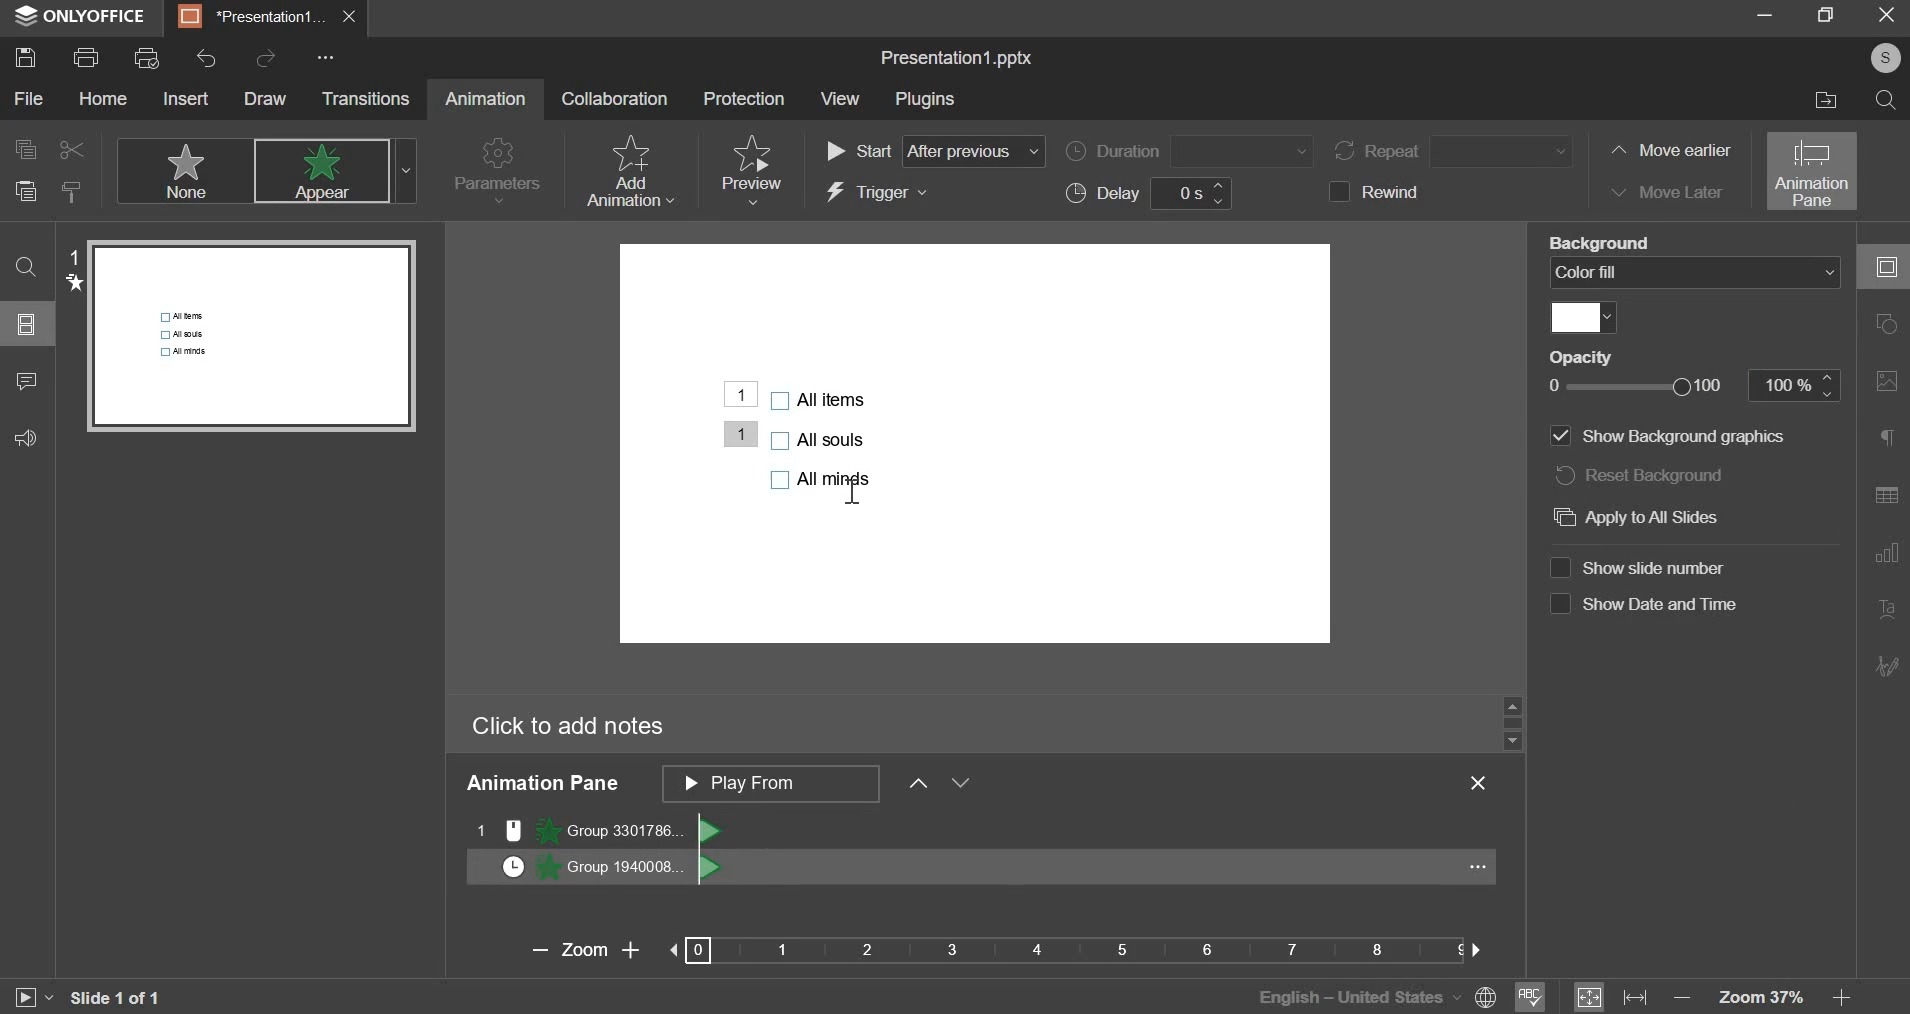  What do you see at coordinates (1457, 151) in the screenshot?
I see `repeat` at bounding box center [1457, 151].